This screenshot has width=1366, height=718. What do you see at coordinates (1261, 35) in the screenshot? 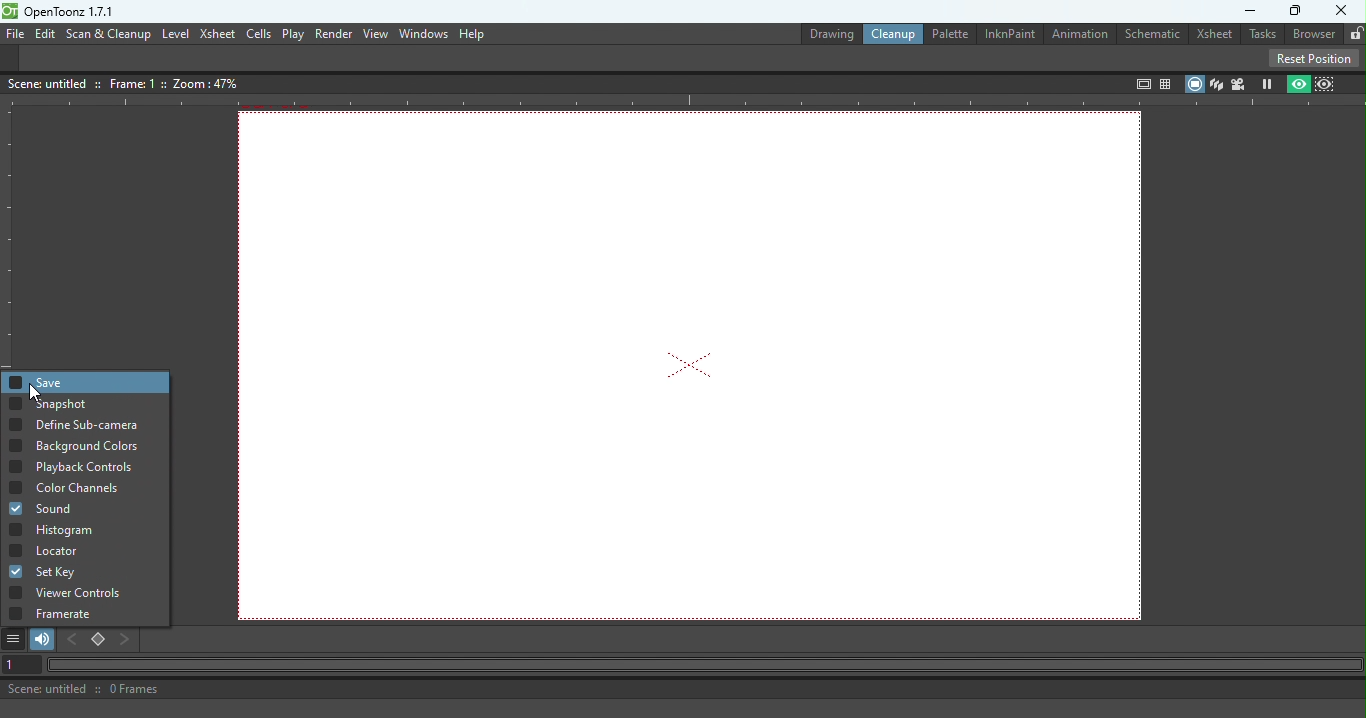
I see `Tasks` at bounding box center [1261, 35].